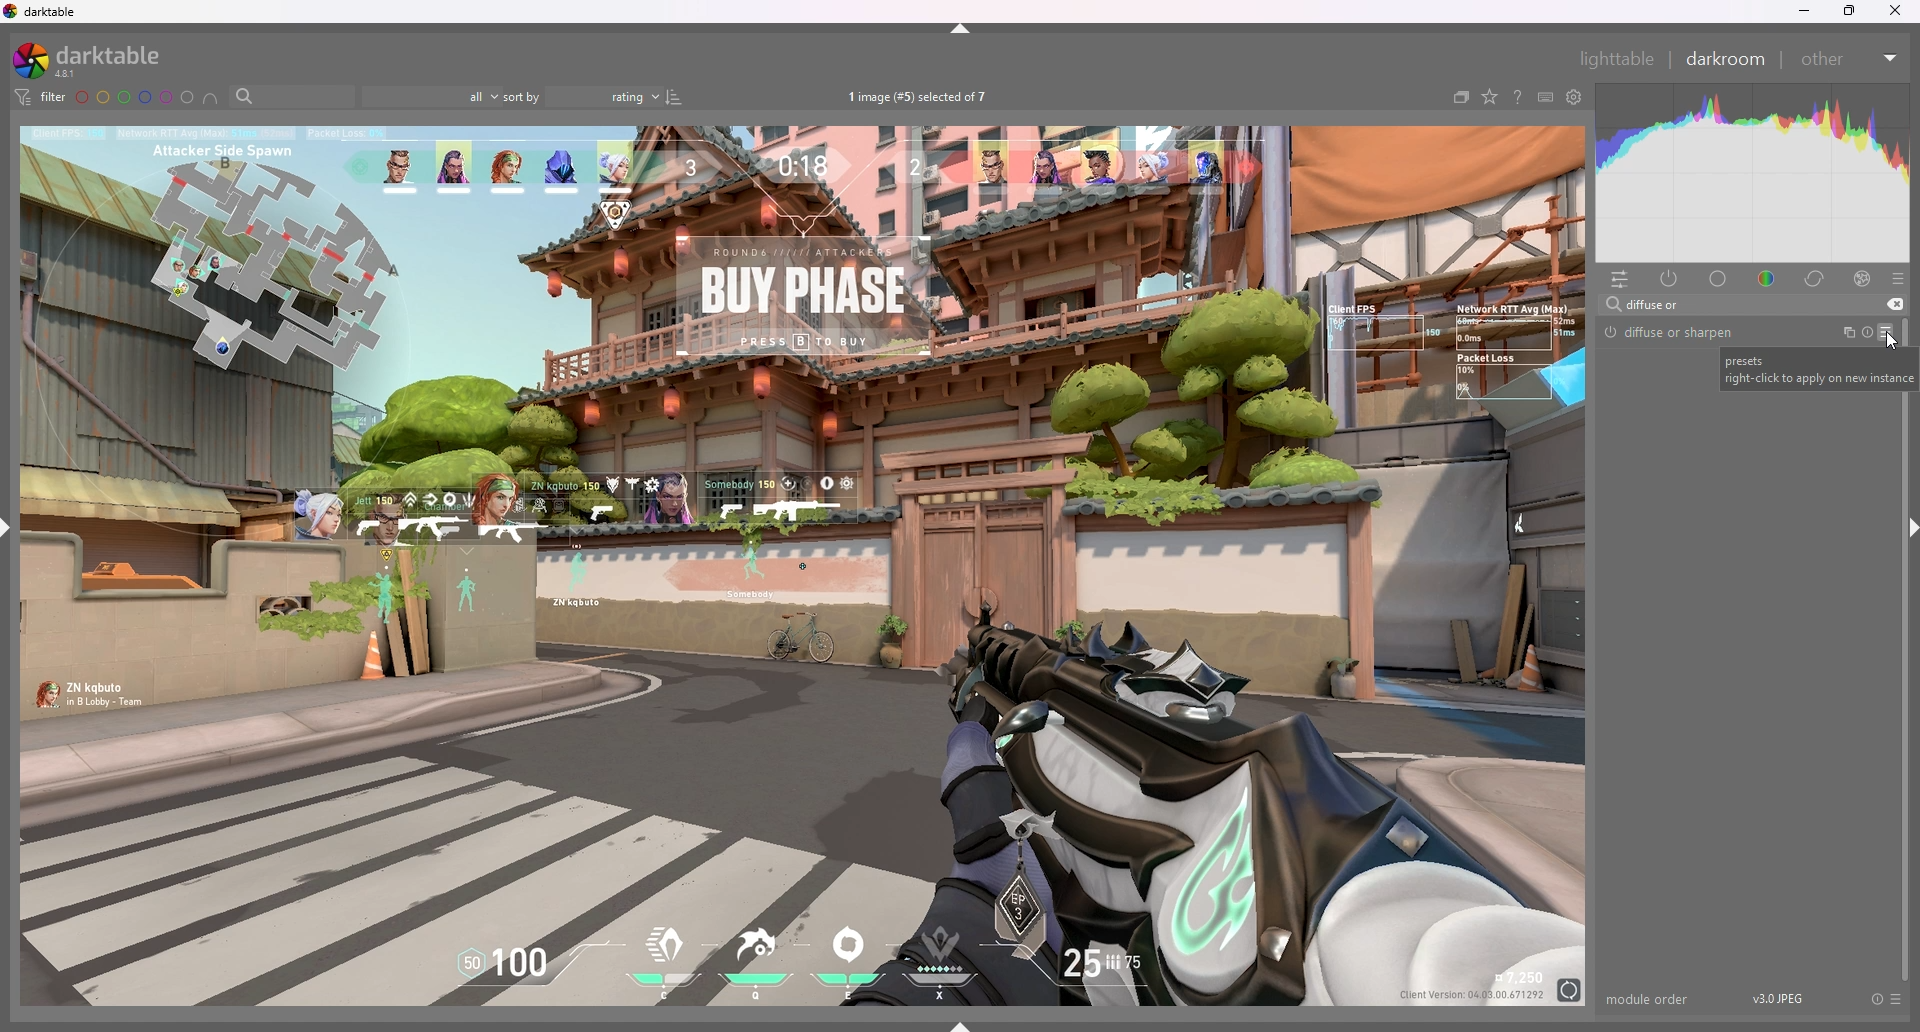 Image resolution: width=1920 pixels, height=1032 pixels. I want to click on module order, so click(1648, 999).